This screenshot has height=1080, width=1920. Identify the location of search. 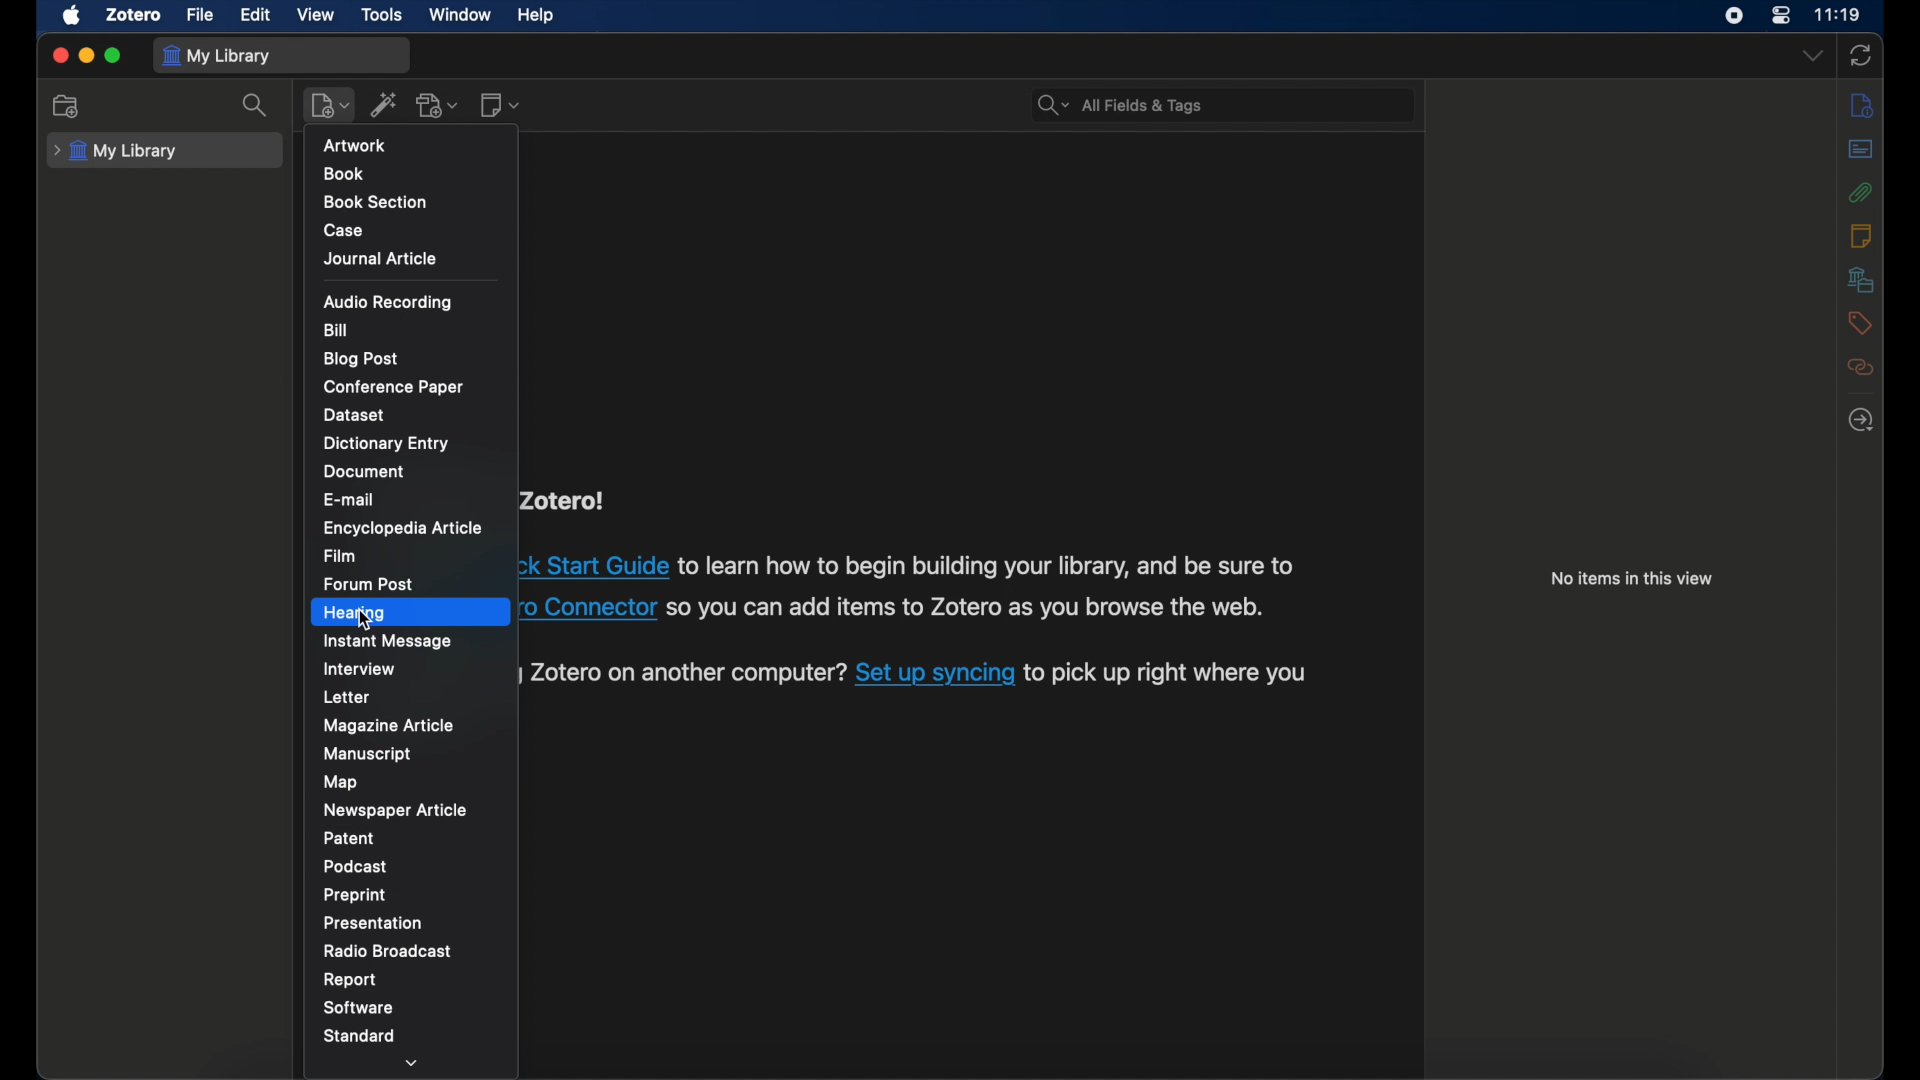
(1118, 106).